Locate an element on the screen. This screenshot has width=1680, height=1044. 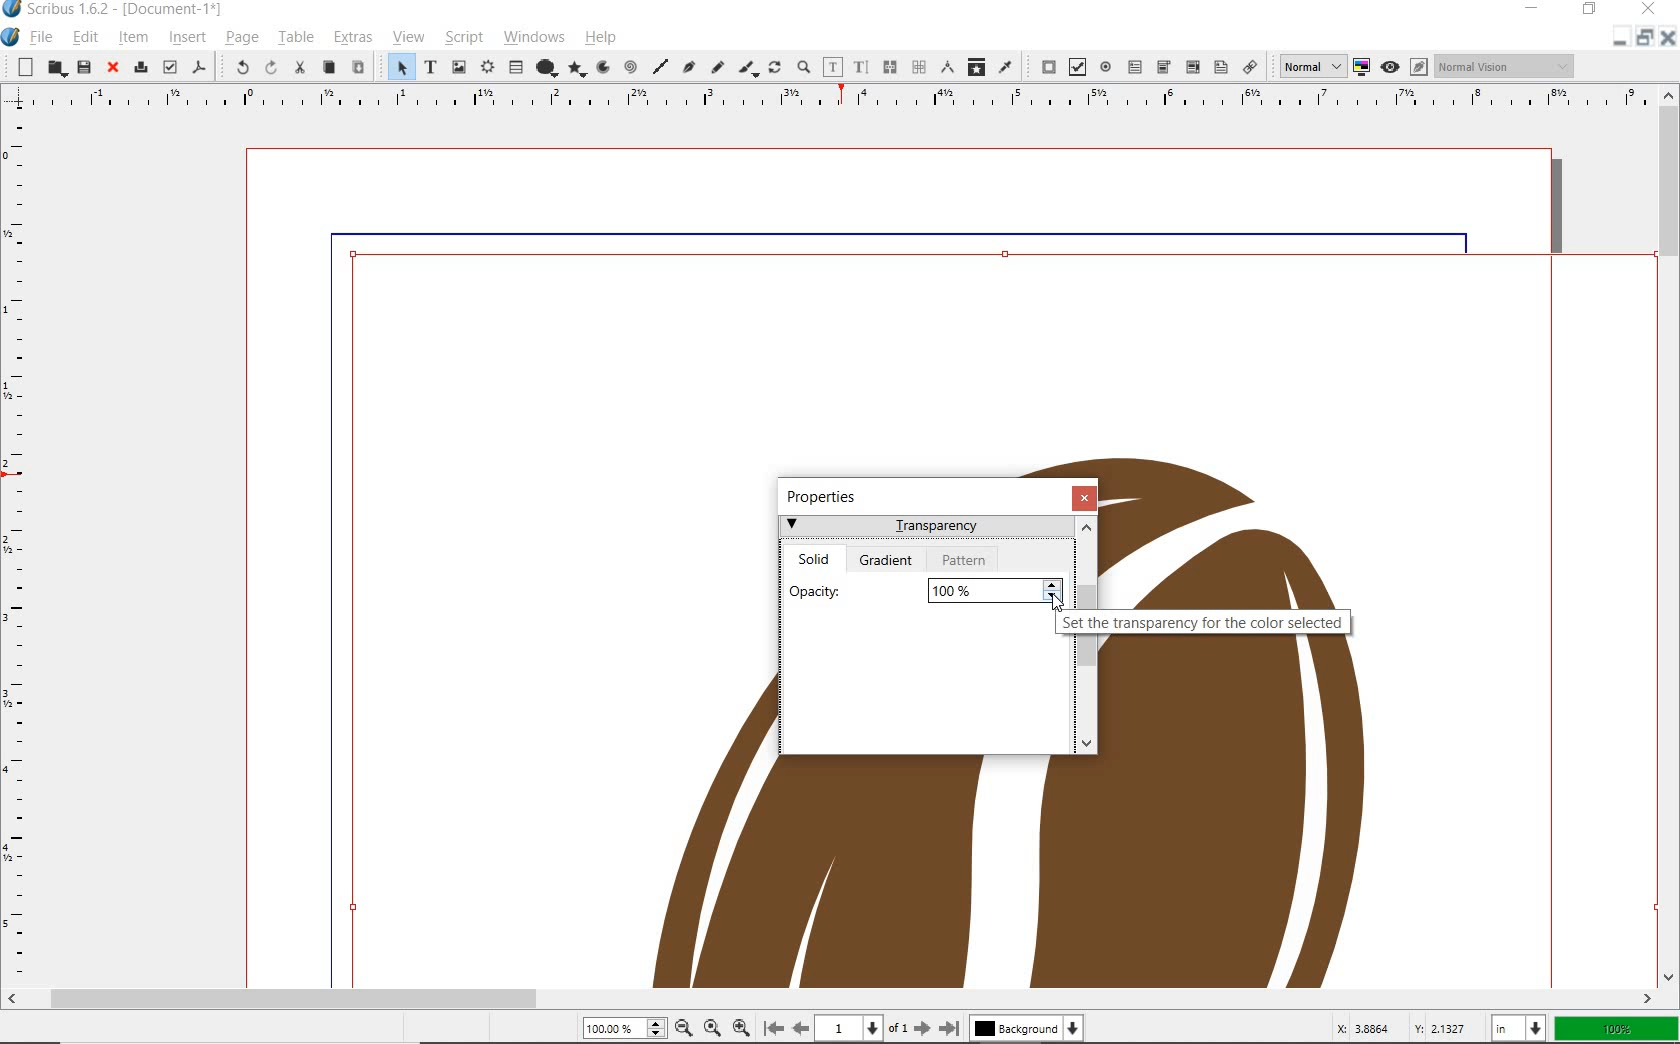
Horizontal Margin is located at coordinates (826, 101).